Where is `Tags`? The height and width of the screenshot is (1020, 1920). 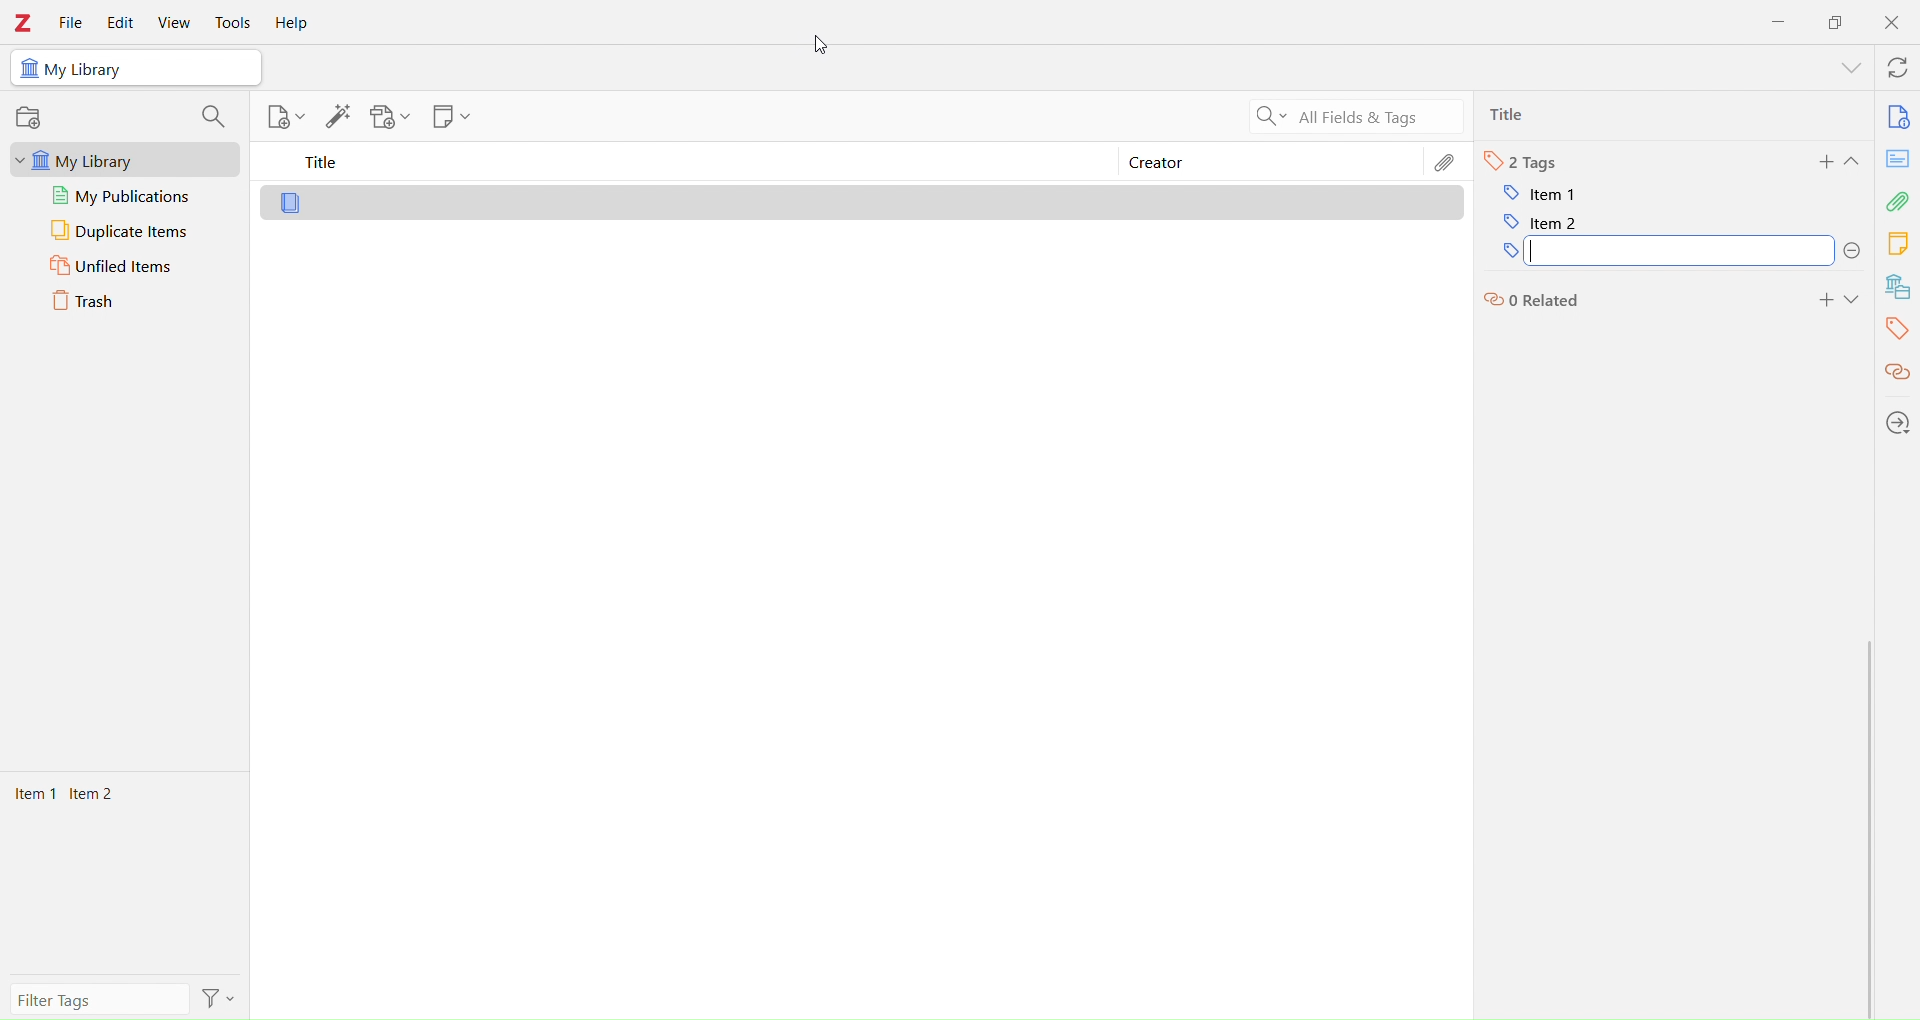 Tags is located at coordinates (1530, 165).